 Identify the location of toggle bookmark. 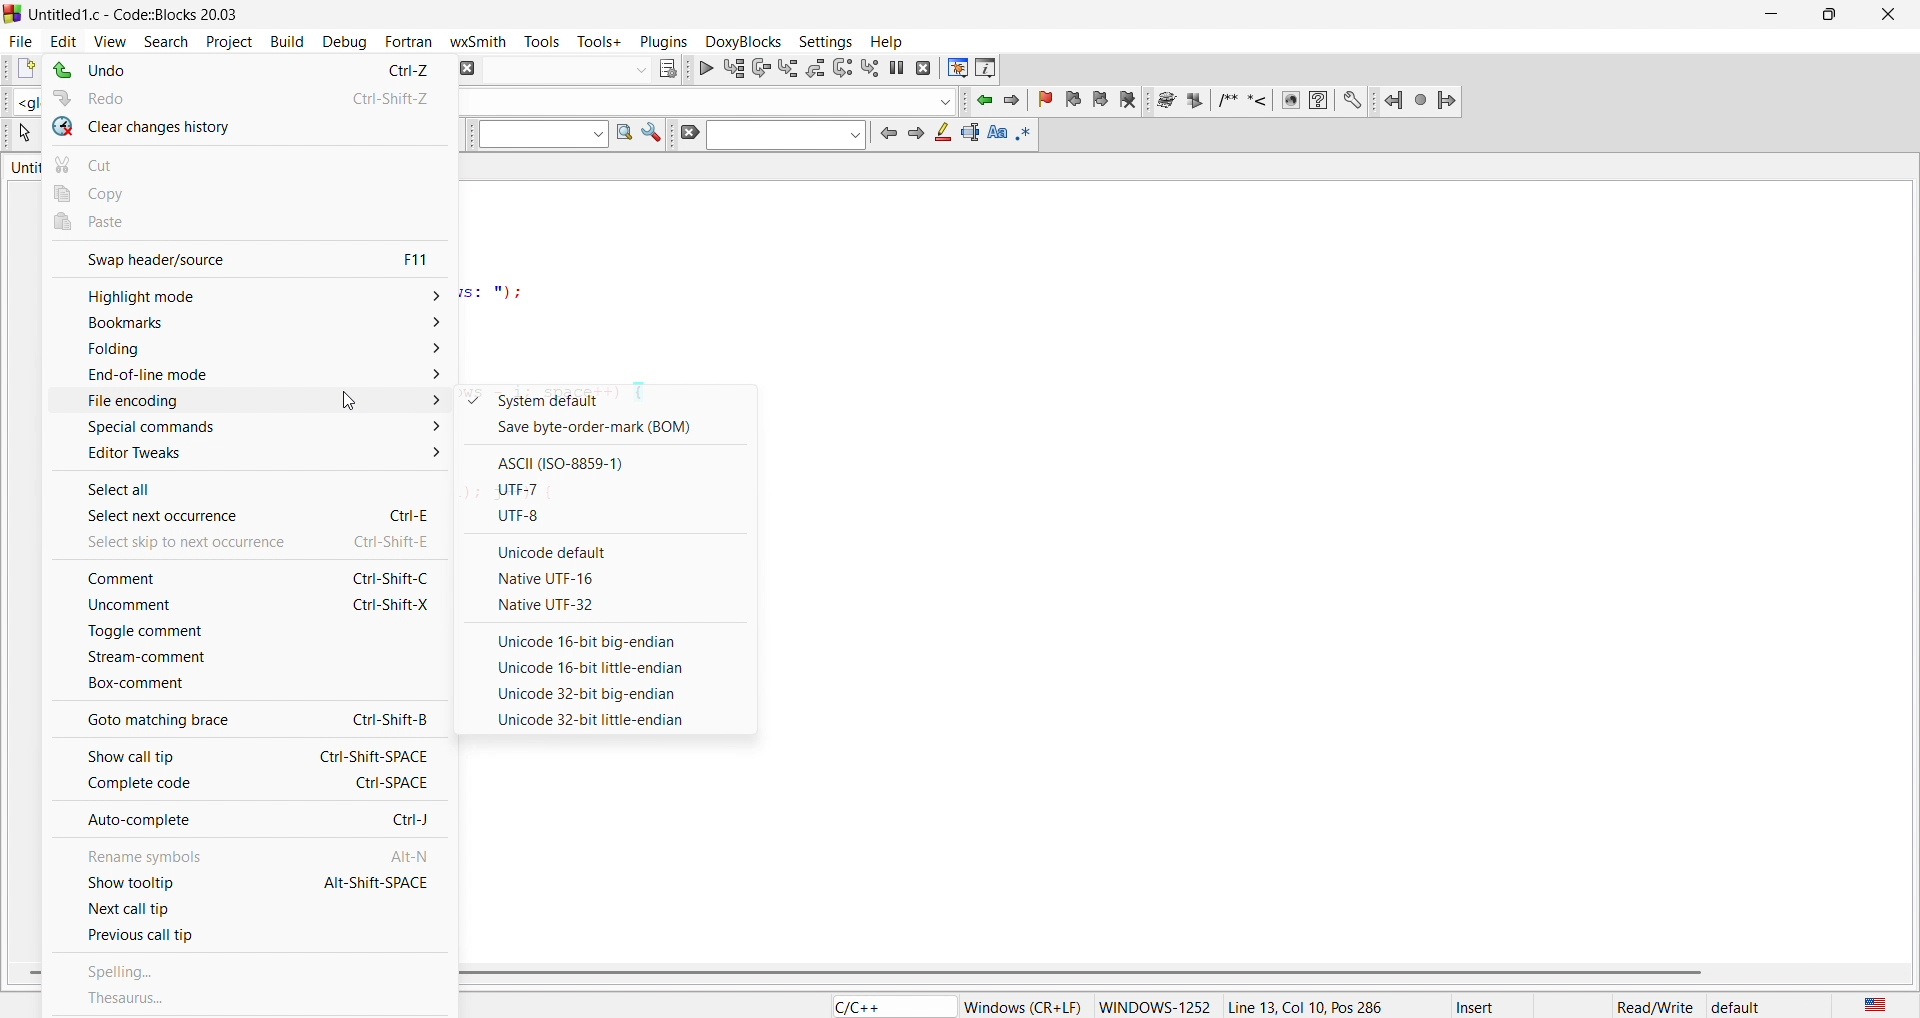
(1046, 100).